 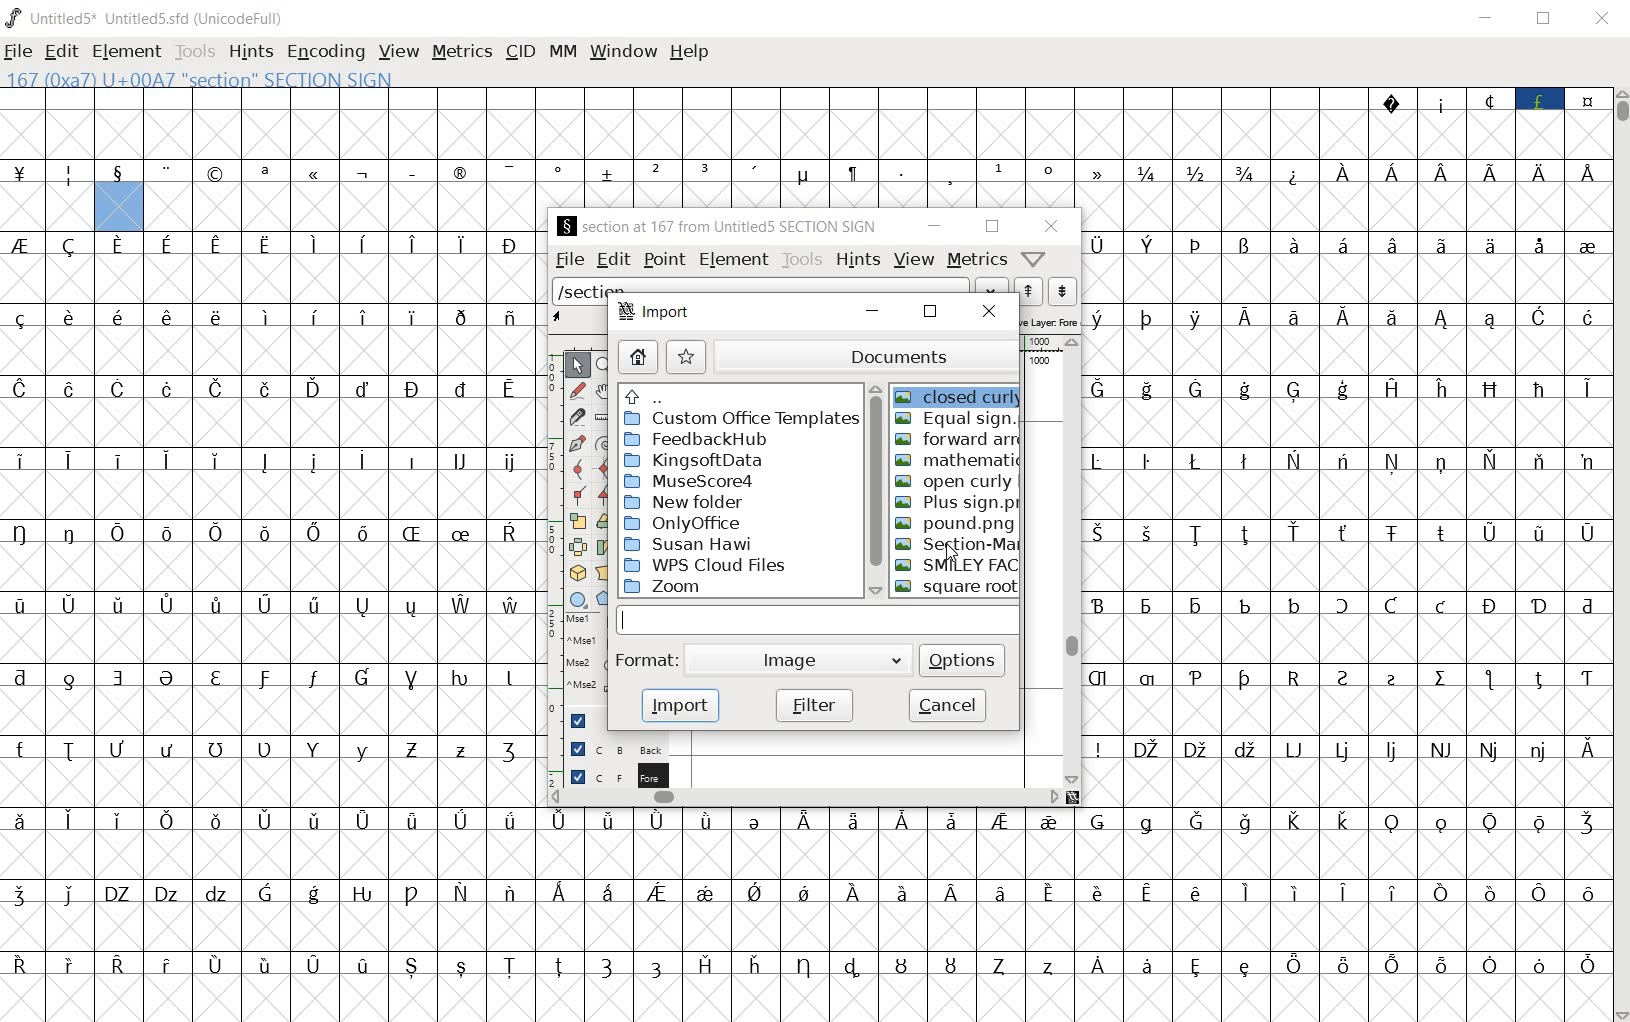 What do you see at coordinates (805, 821) in the screenshot?
I see `special letters` at bounding box center [805, 821].